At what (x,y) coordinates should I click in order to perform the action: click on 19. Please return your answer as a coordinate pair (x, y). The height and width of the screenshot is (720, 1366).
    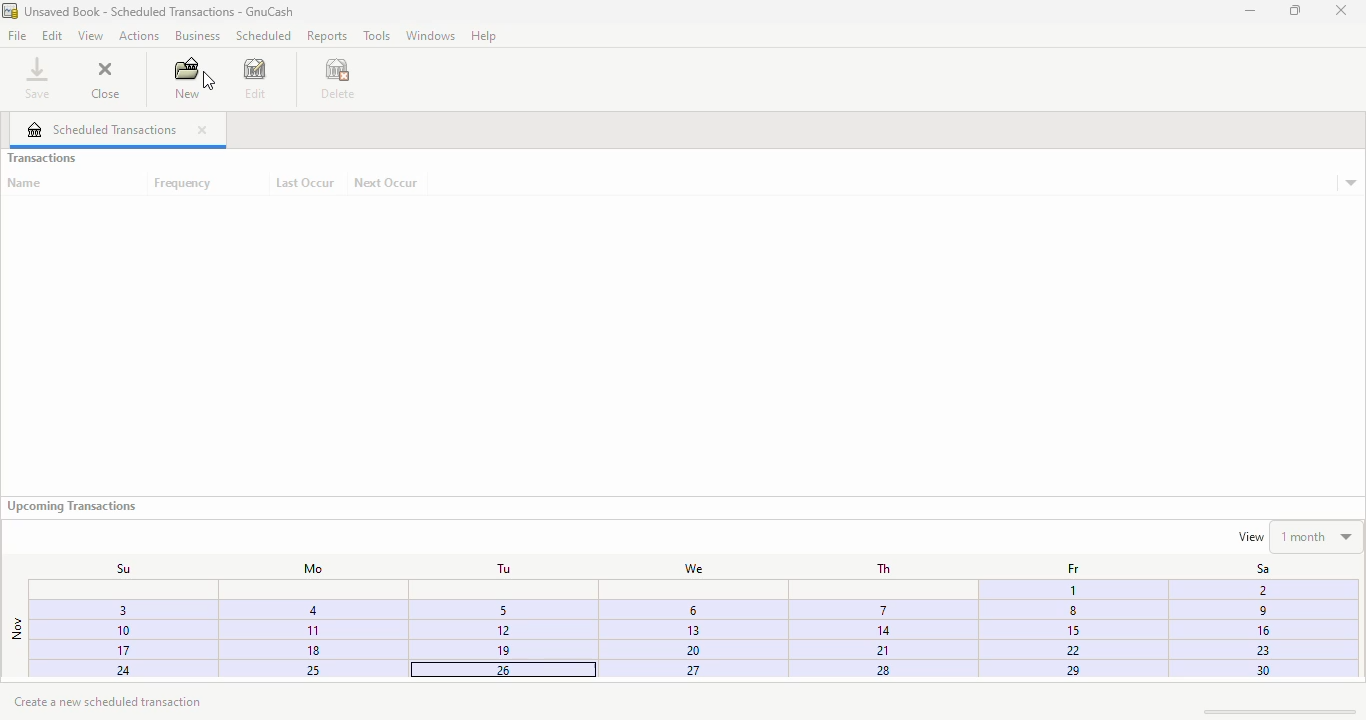
    Looking at the image, I should click on (506, 651).